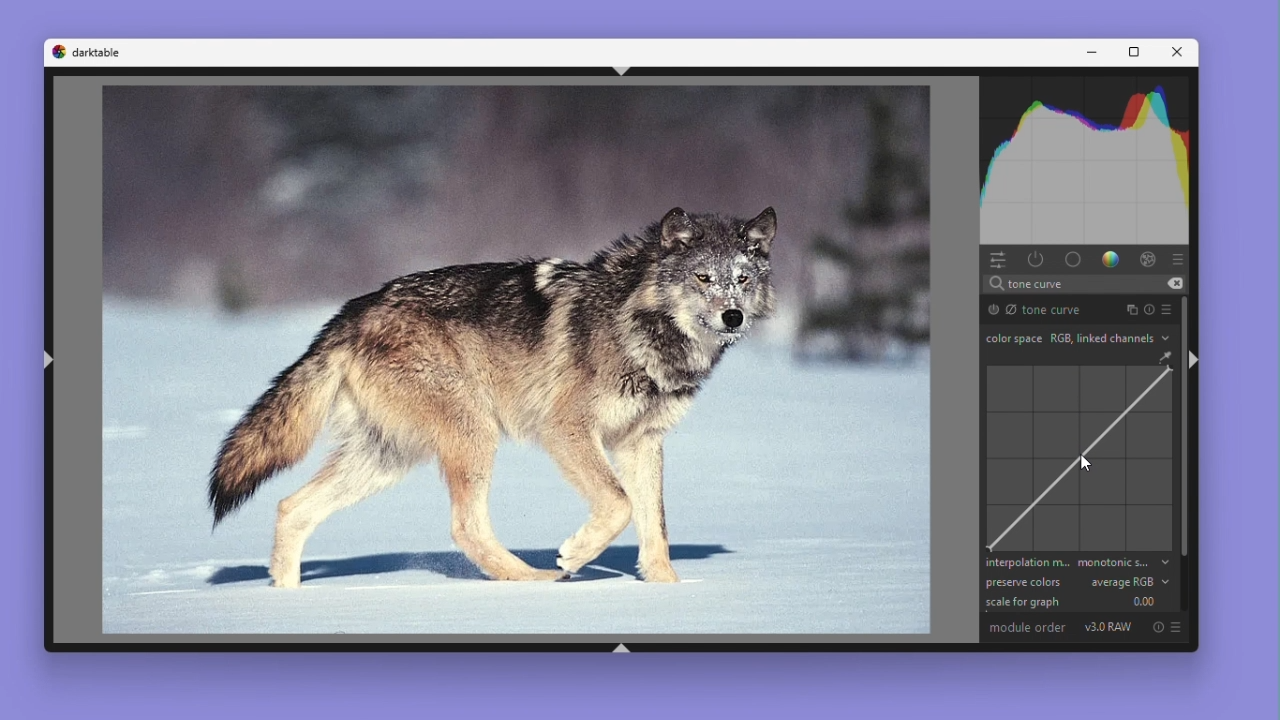 The height and width of the screenshot is (720, 1280). I want to click on search text "tone curve", so click(1082, 284).